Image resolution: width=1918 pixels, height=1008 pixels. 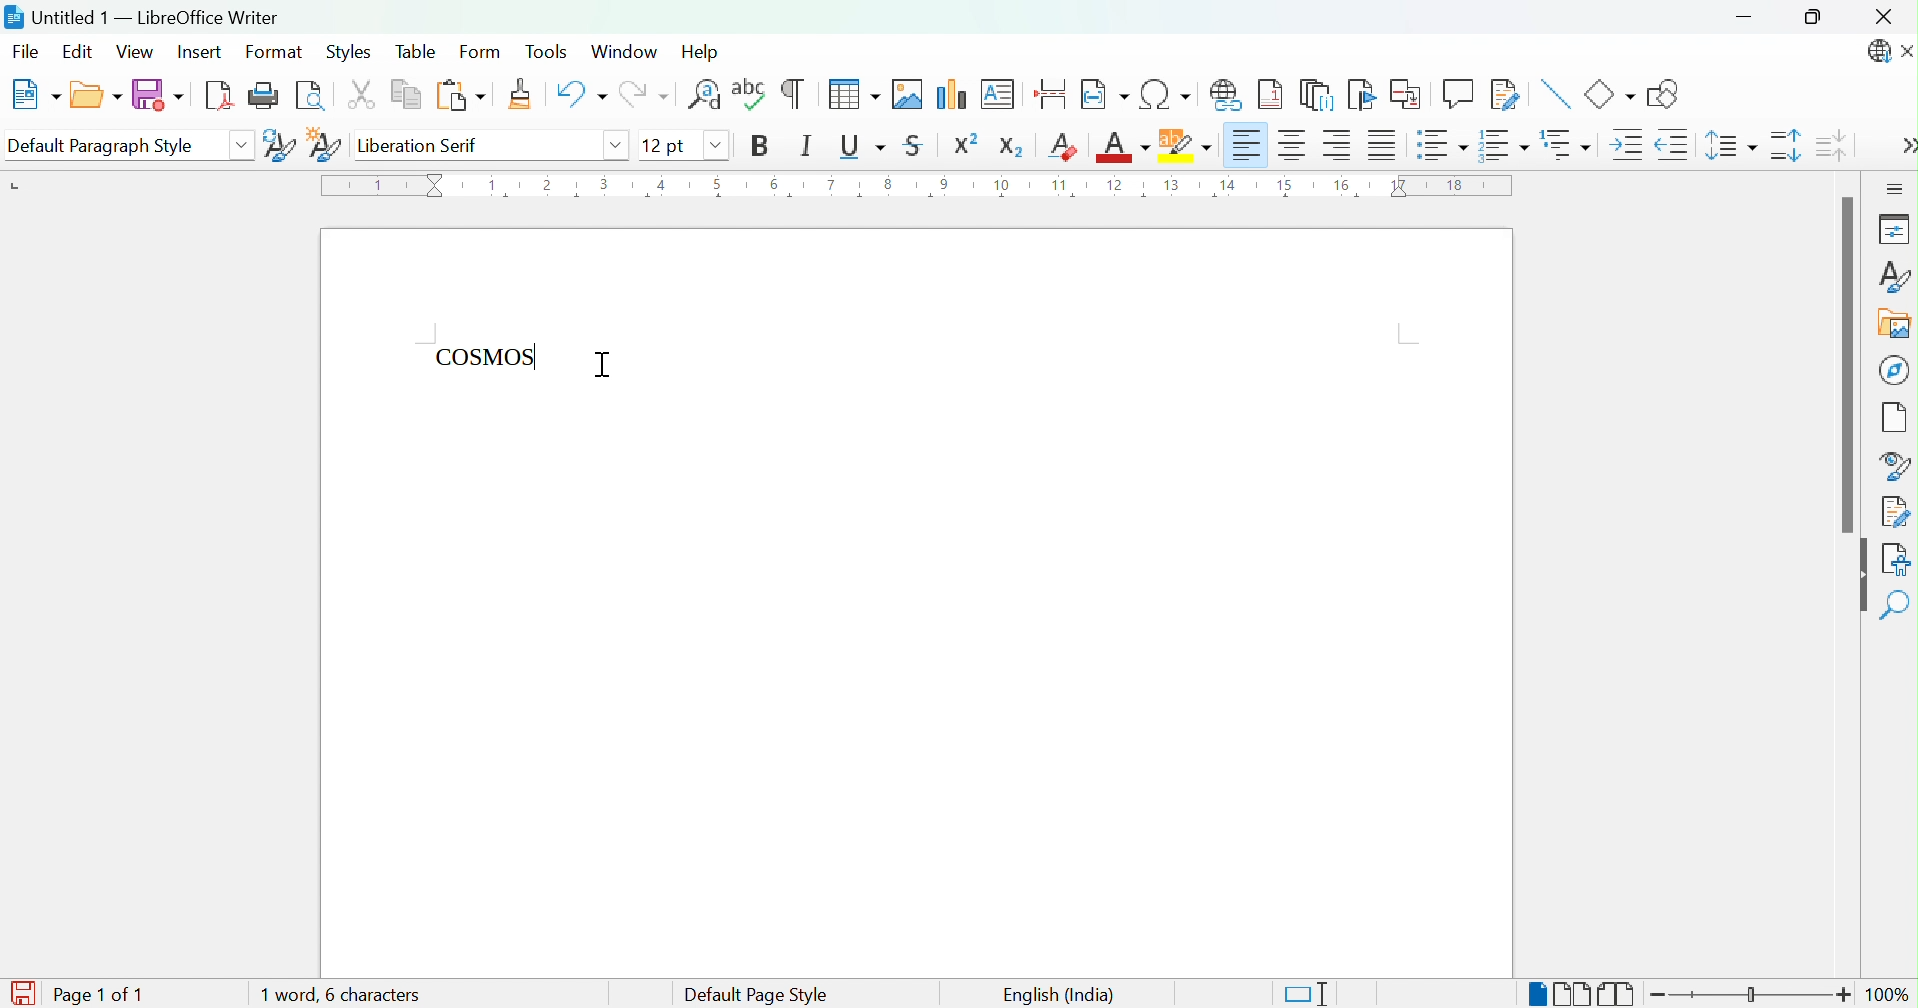 What do you see at coordinates (1786, 147) in the screenshot?
I see `Increase Paragraph Spacing` at bounding box center [1786, 147].